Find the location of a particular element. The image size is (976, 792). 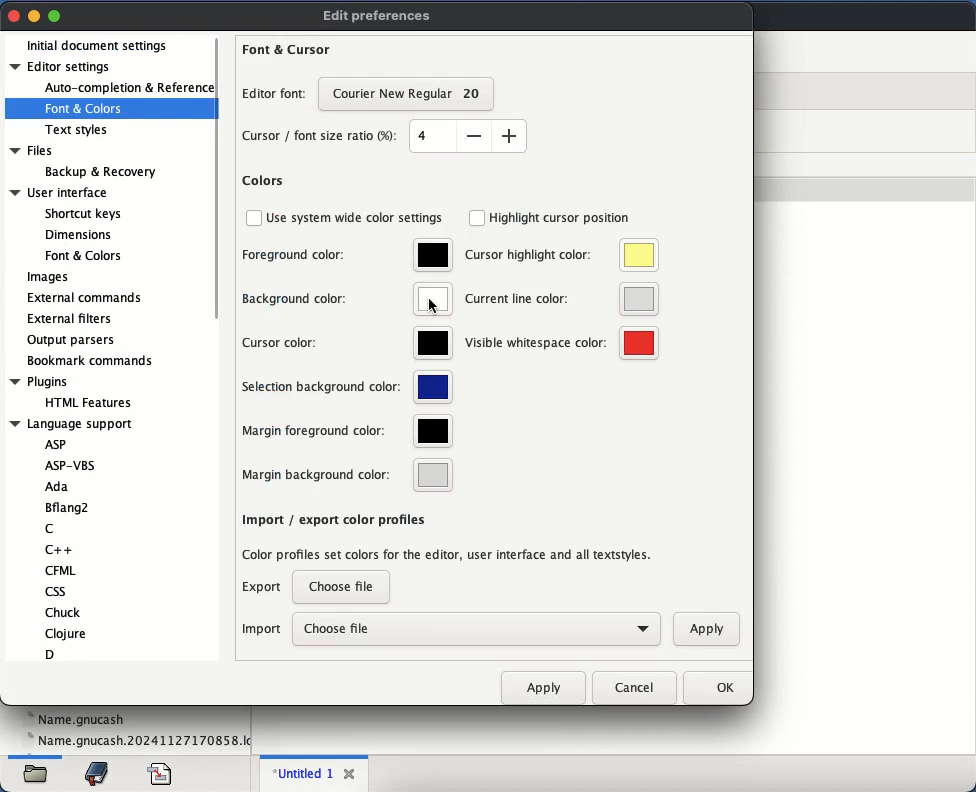

scroll is located at coordinates (218, 179).